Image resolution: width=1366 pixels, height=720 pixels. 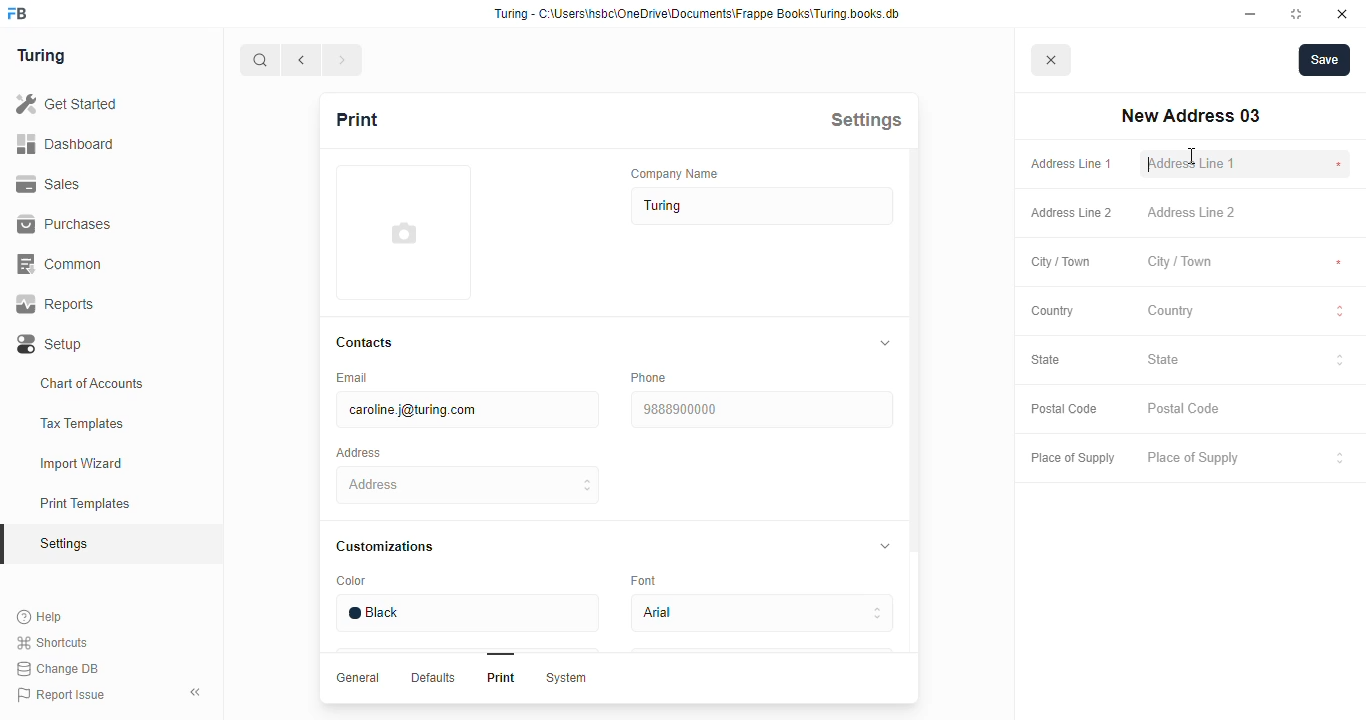 What do you see at coordinates (1052, 61) in the screenshot?
I see `cancel` at bounding box center [1052, 61].